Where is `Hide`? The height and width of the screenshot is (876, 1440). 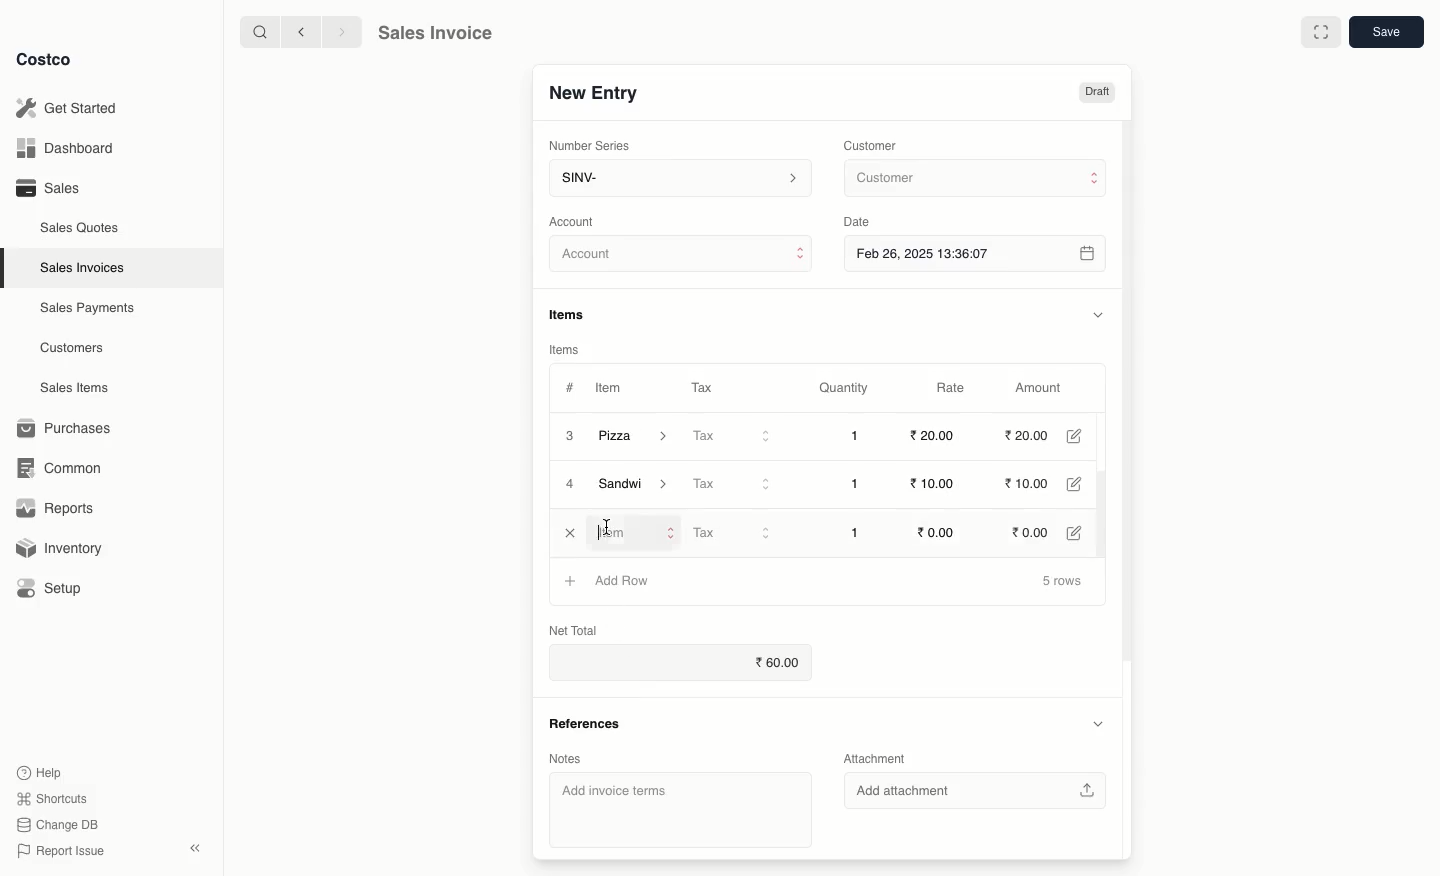
Hide is located at coordinates (1097, 314).